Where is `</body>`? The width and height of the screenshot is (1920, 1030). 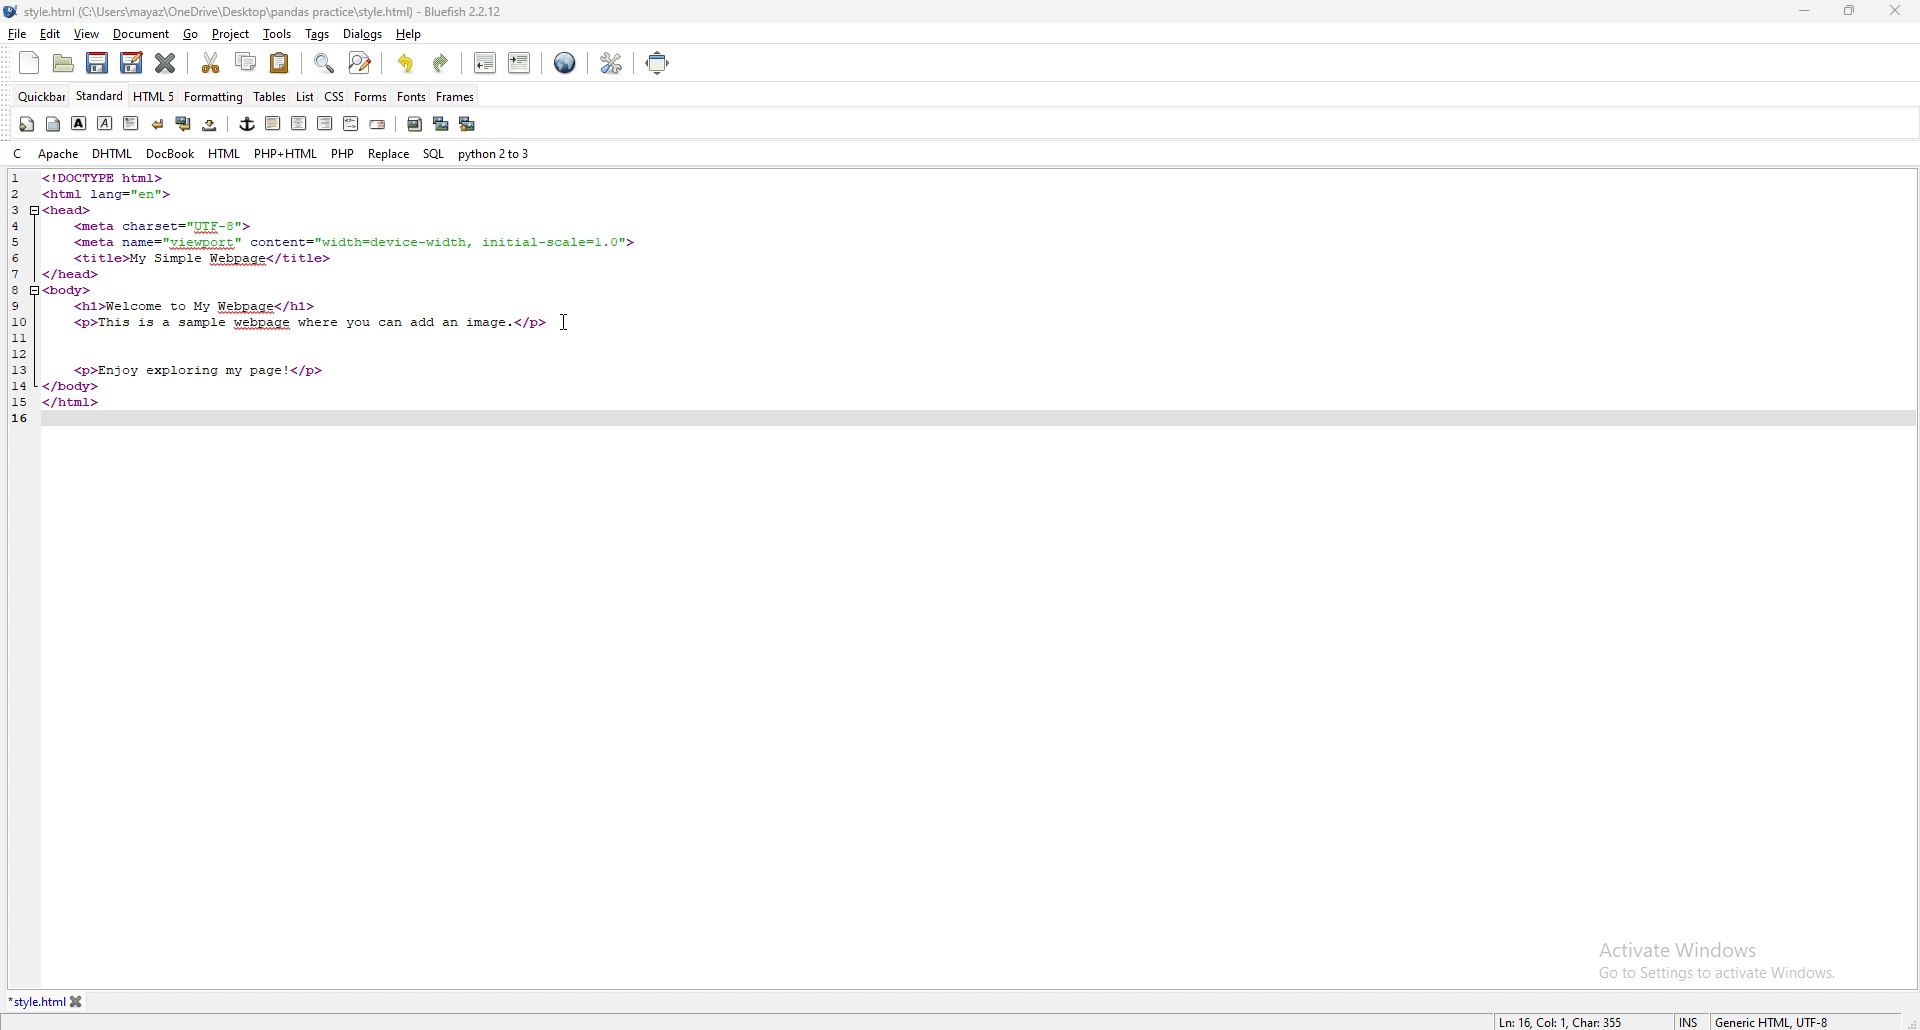 </body> is located at coordinates (74, 386).